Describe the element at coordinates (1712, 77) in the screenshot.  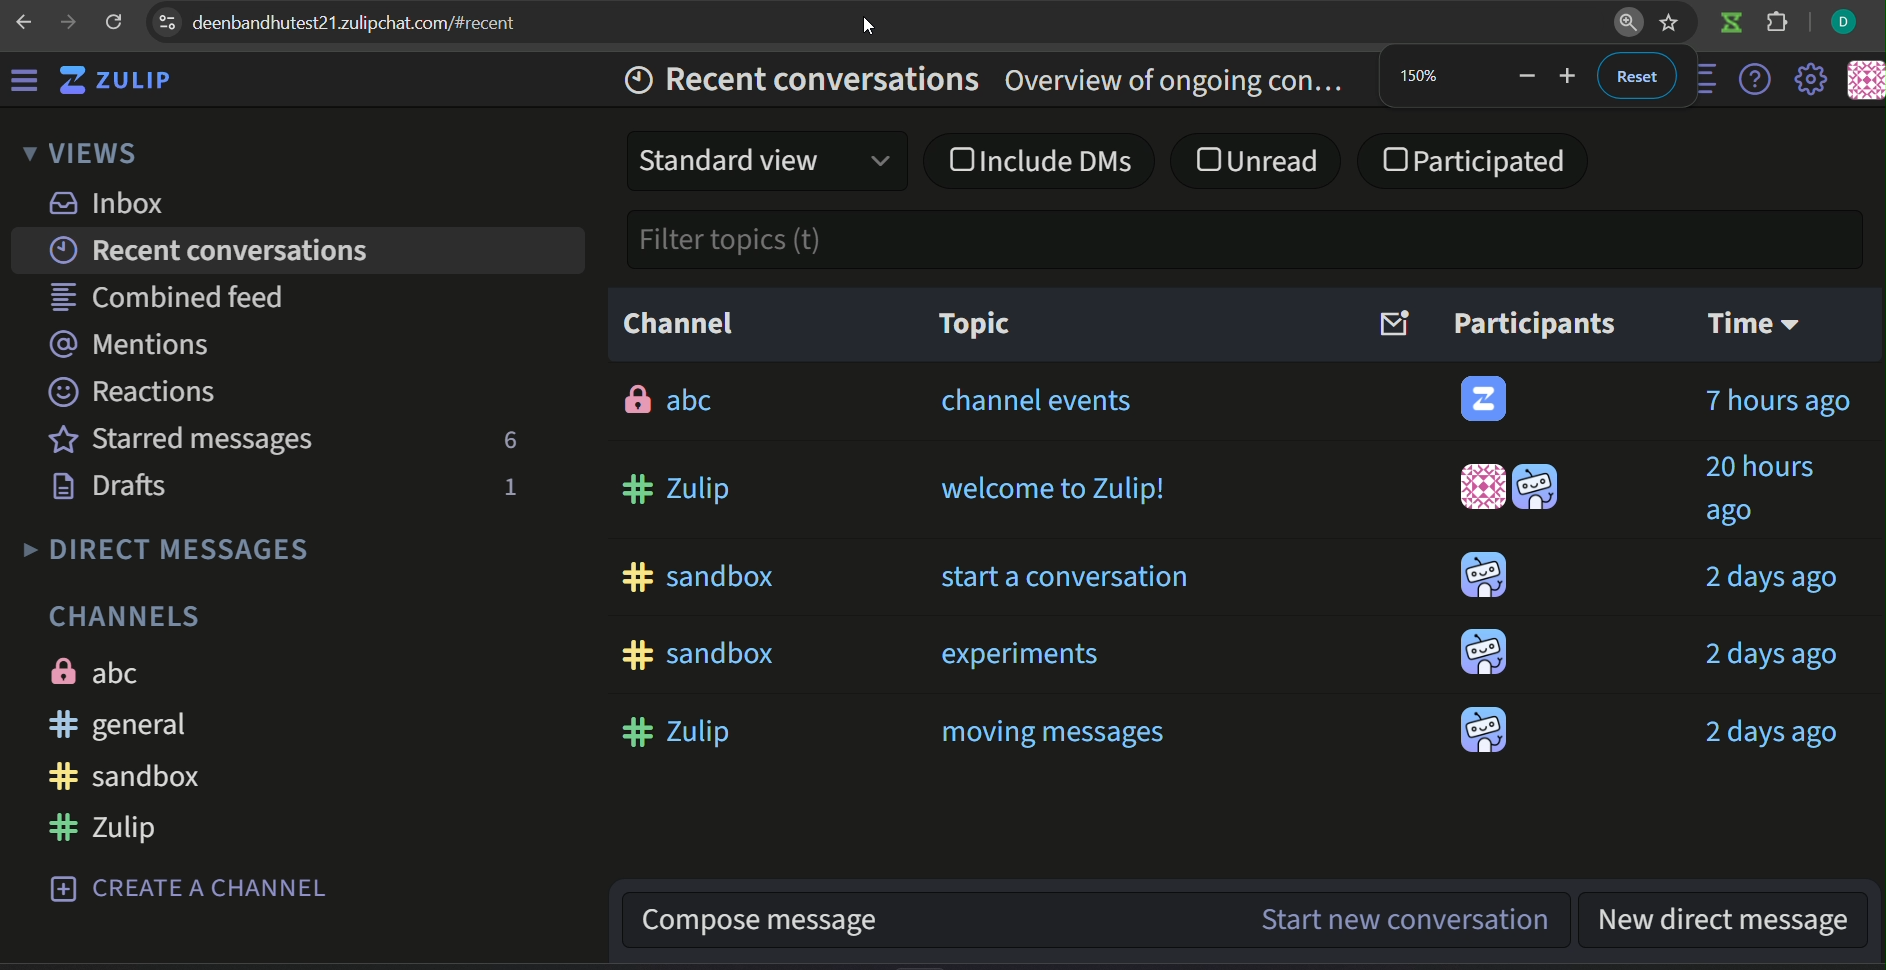
I see `options` at that location.